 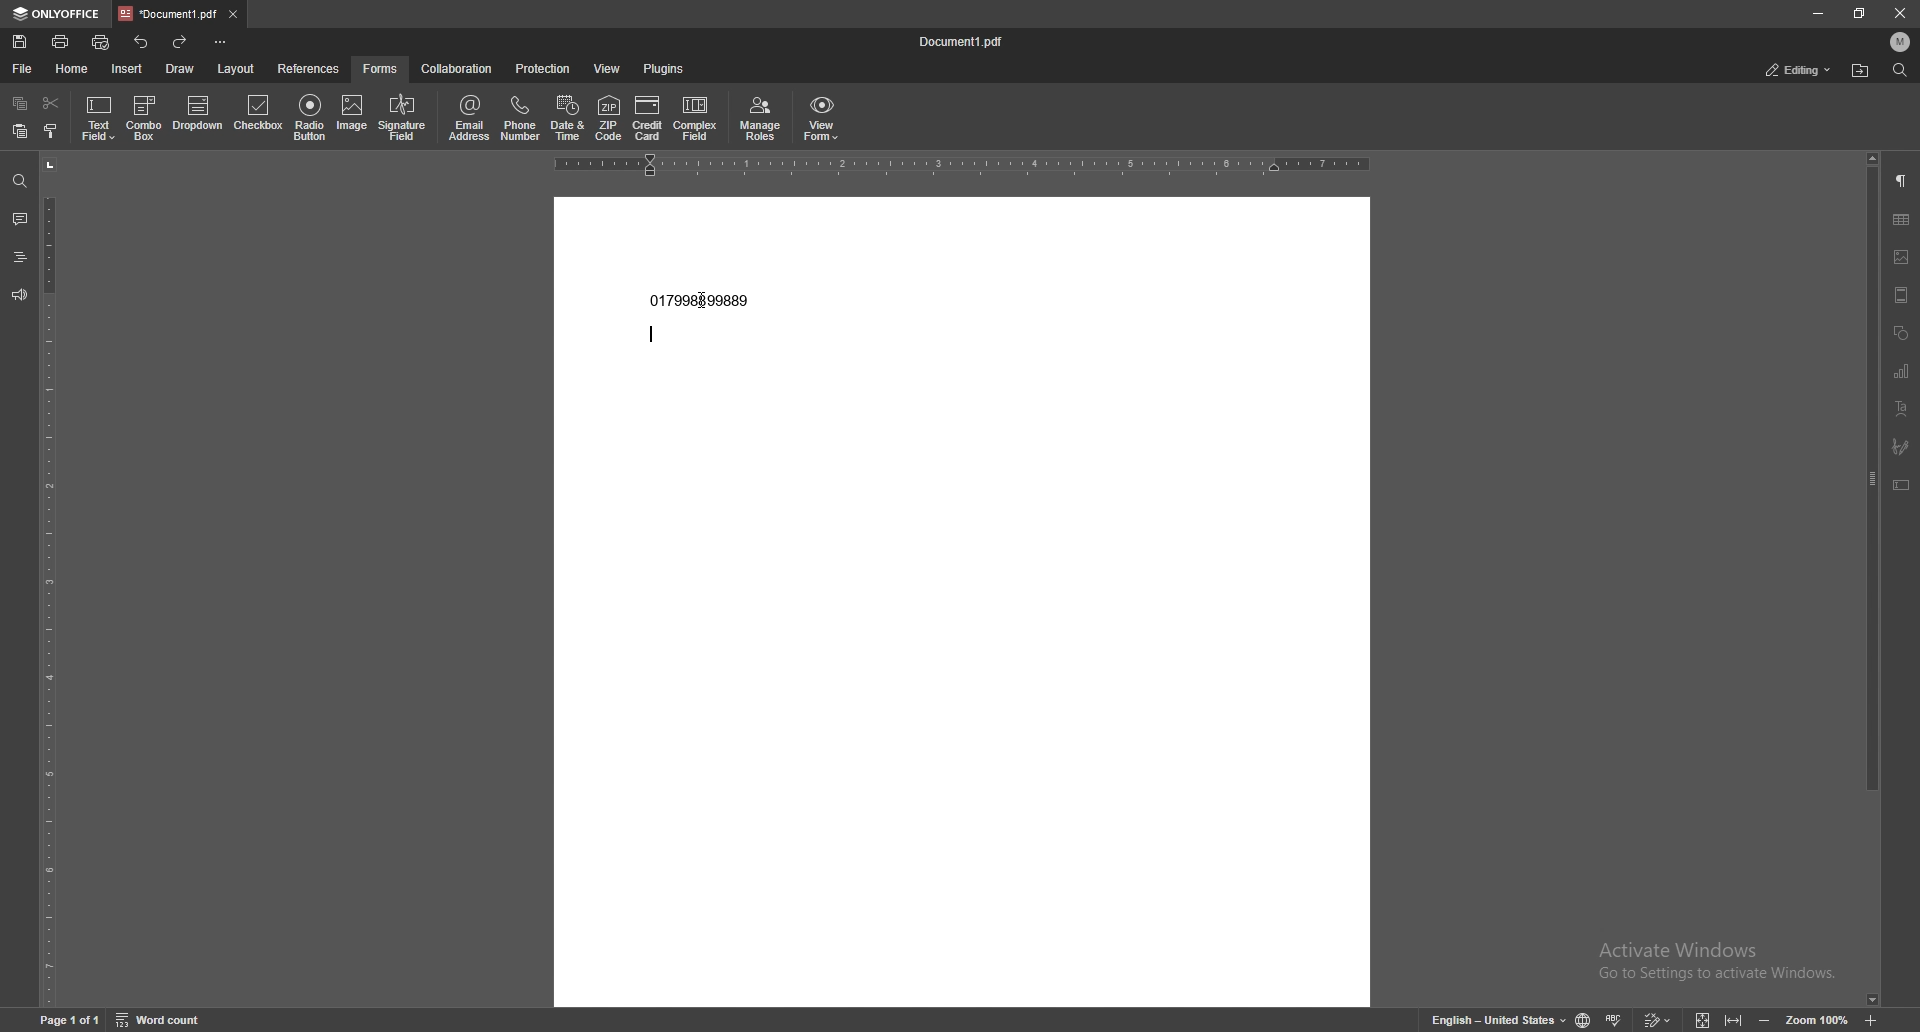 I want to click on email address, so click(x=469, y=117).